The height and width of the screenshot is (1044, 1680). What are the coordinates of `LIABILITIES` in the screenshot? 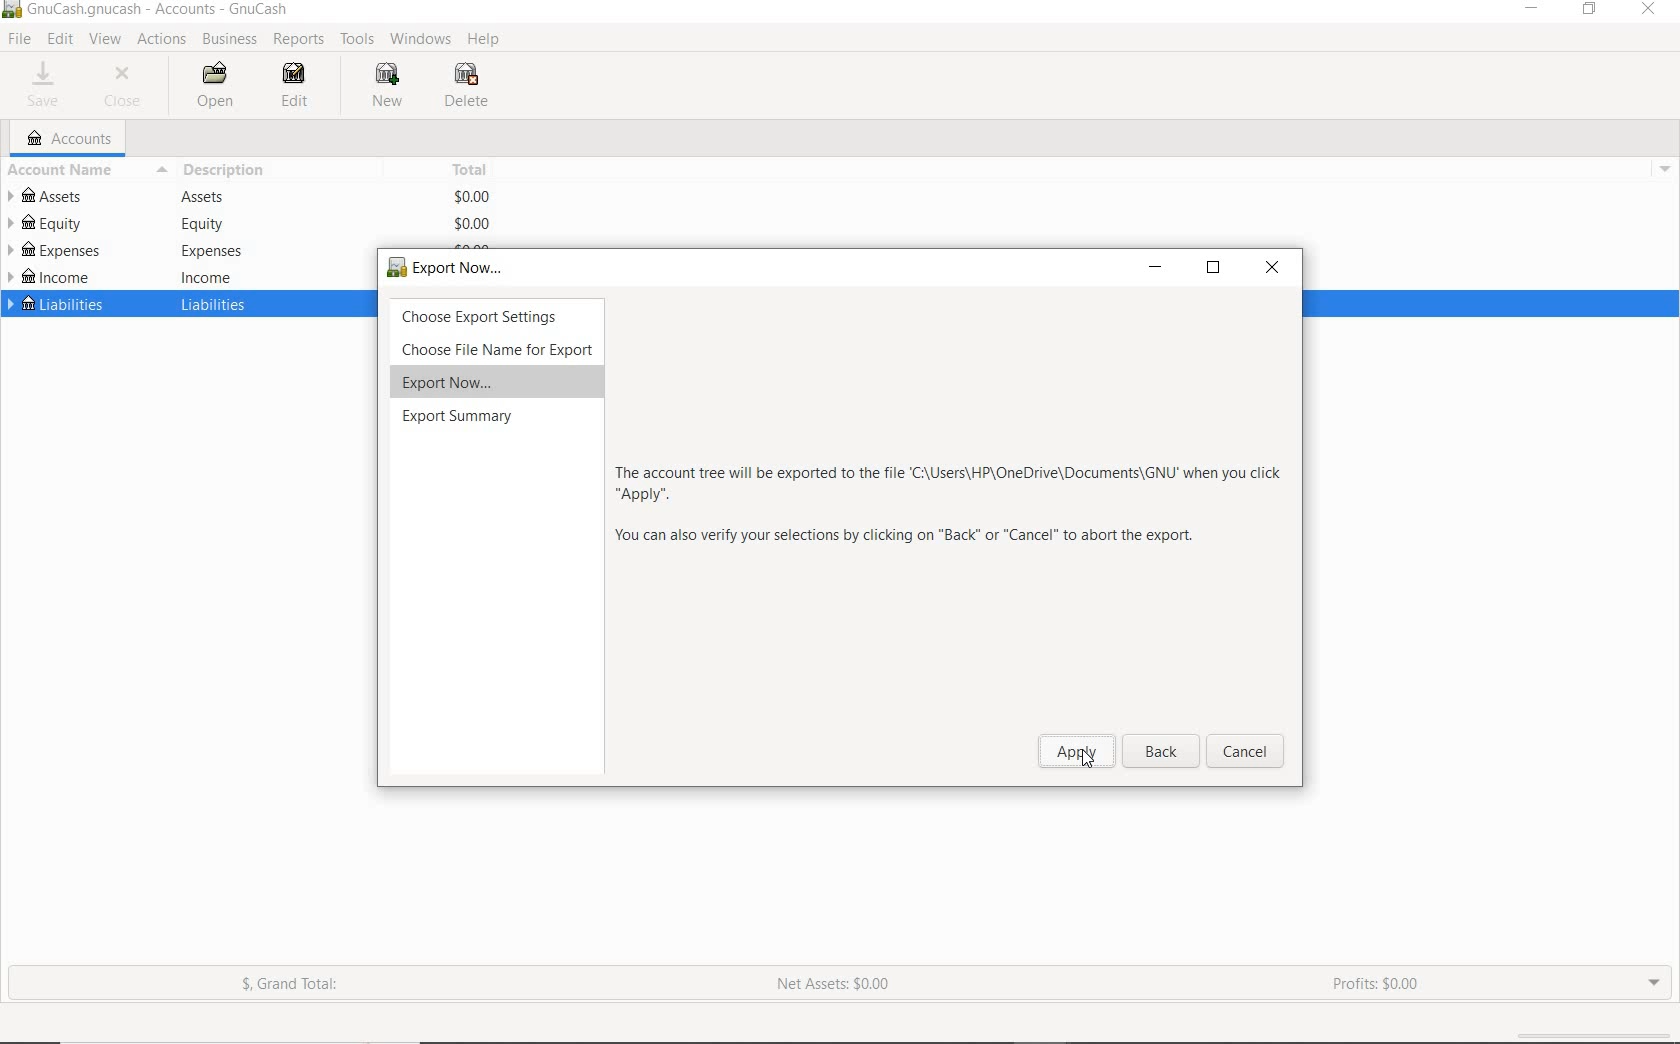 It's located at (55, 307).